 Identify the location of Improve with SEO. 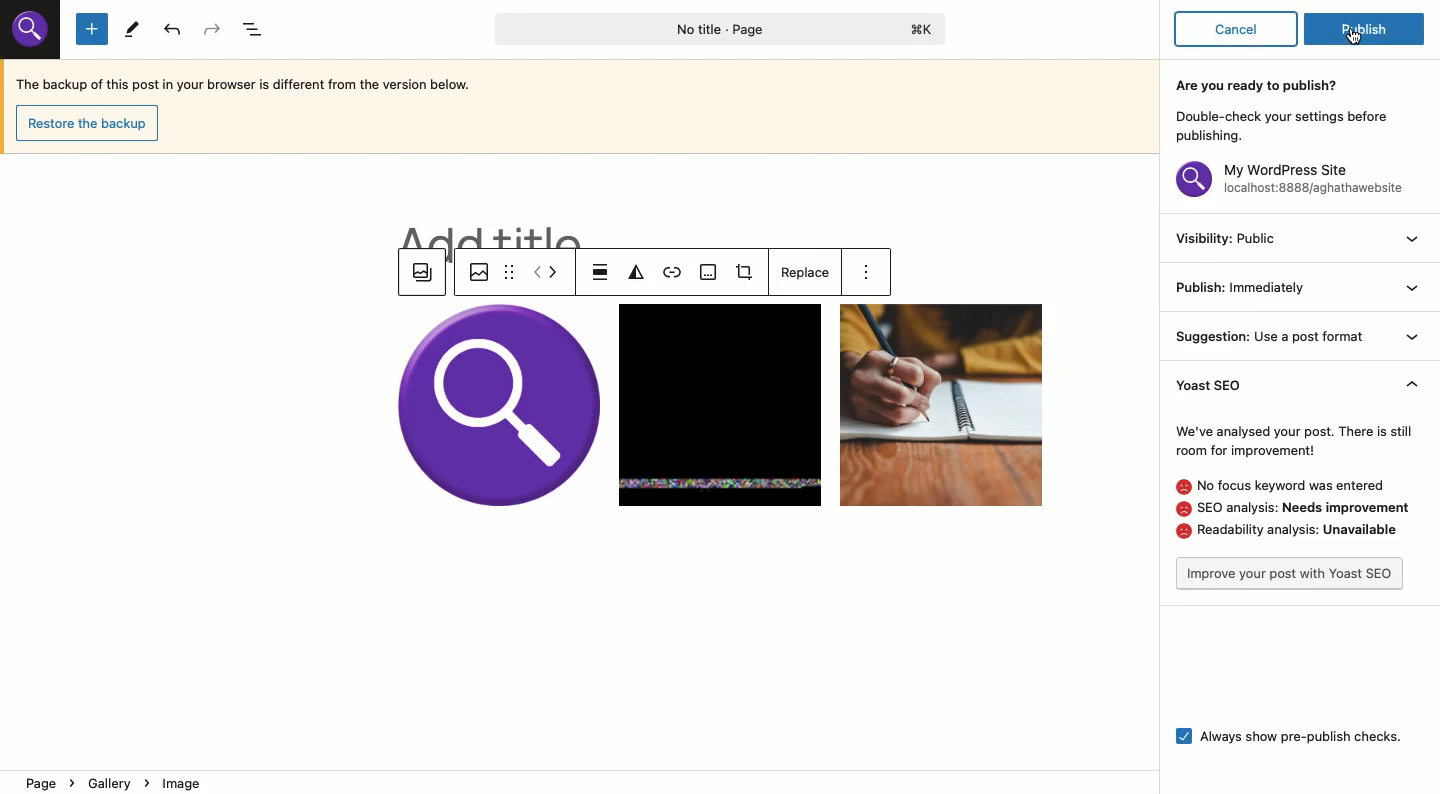
(1290, 574).